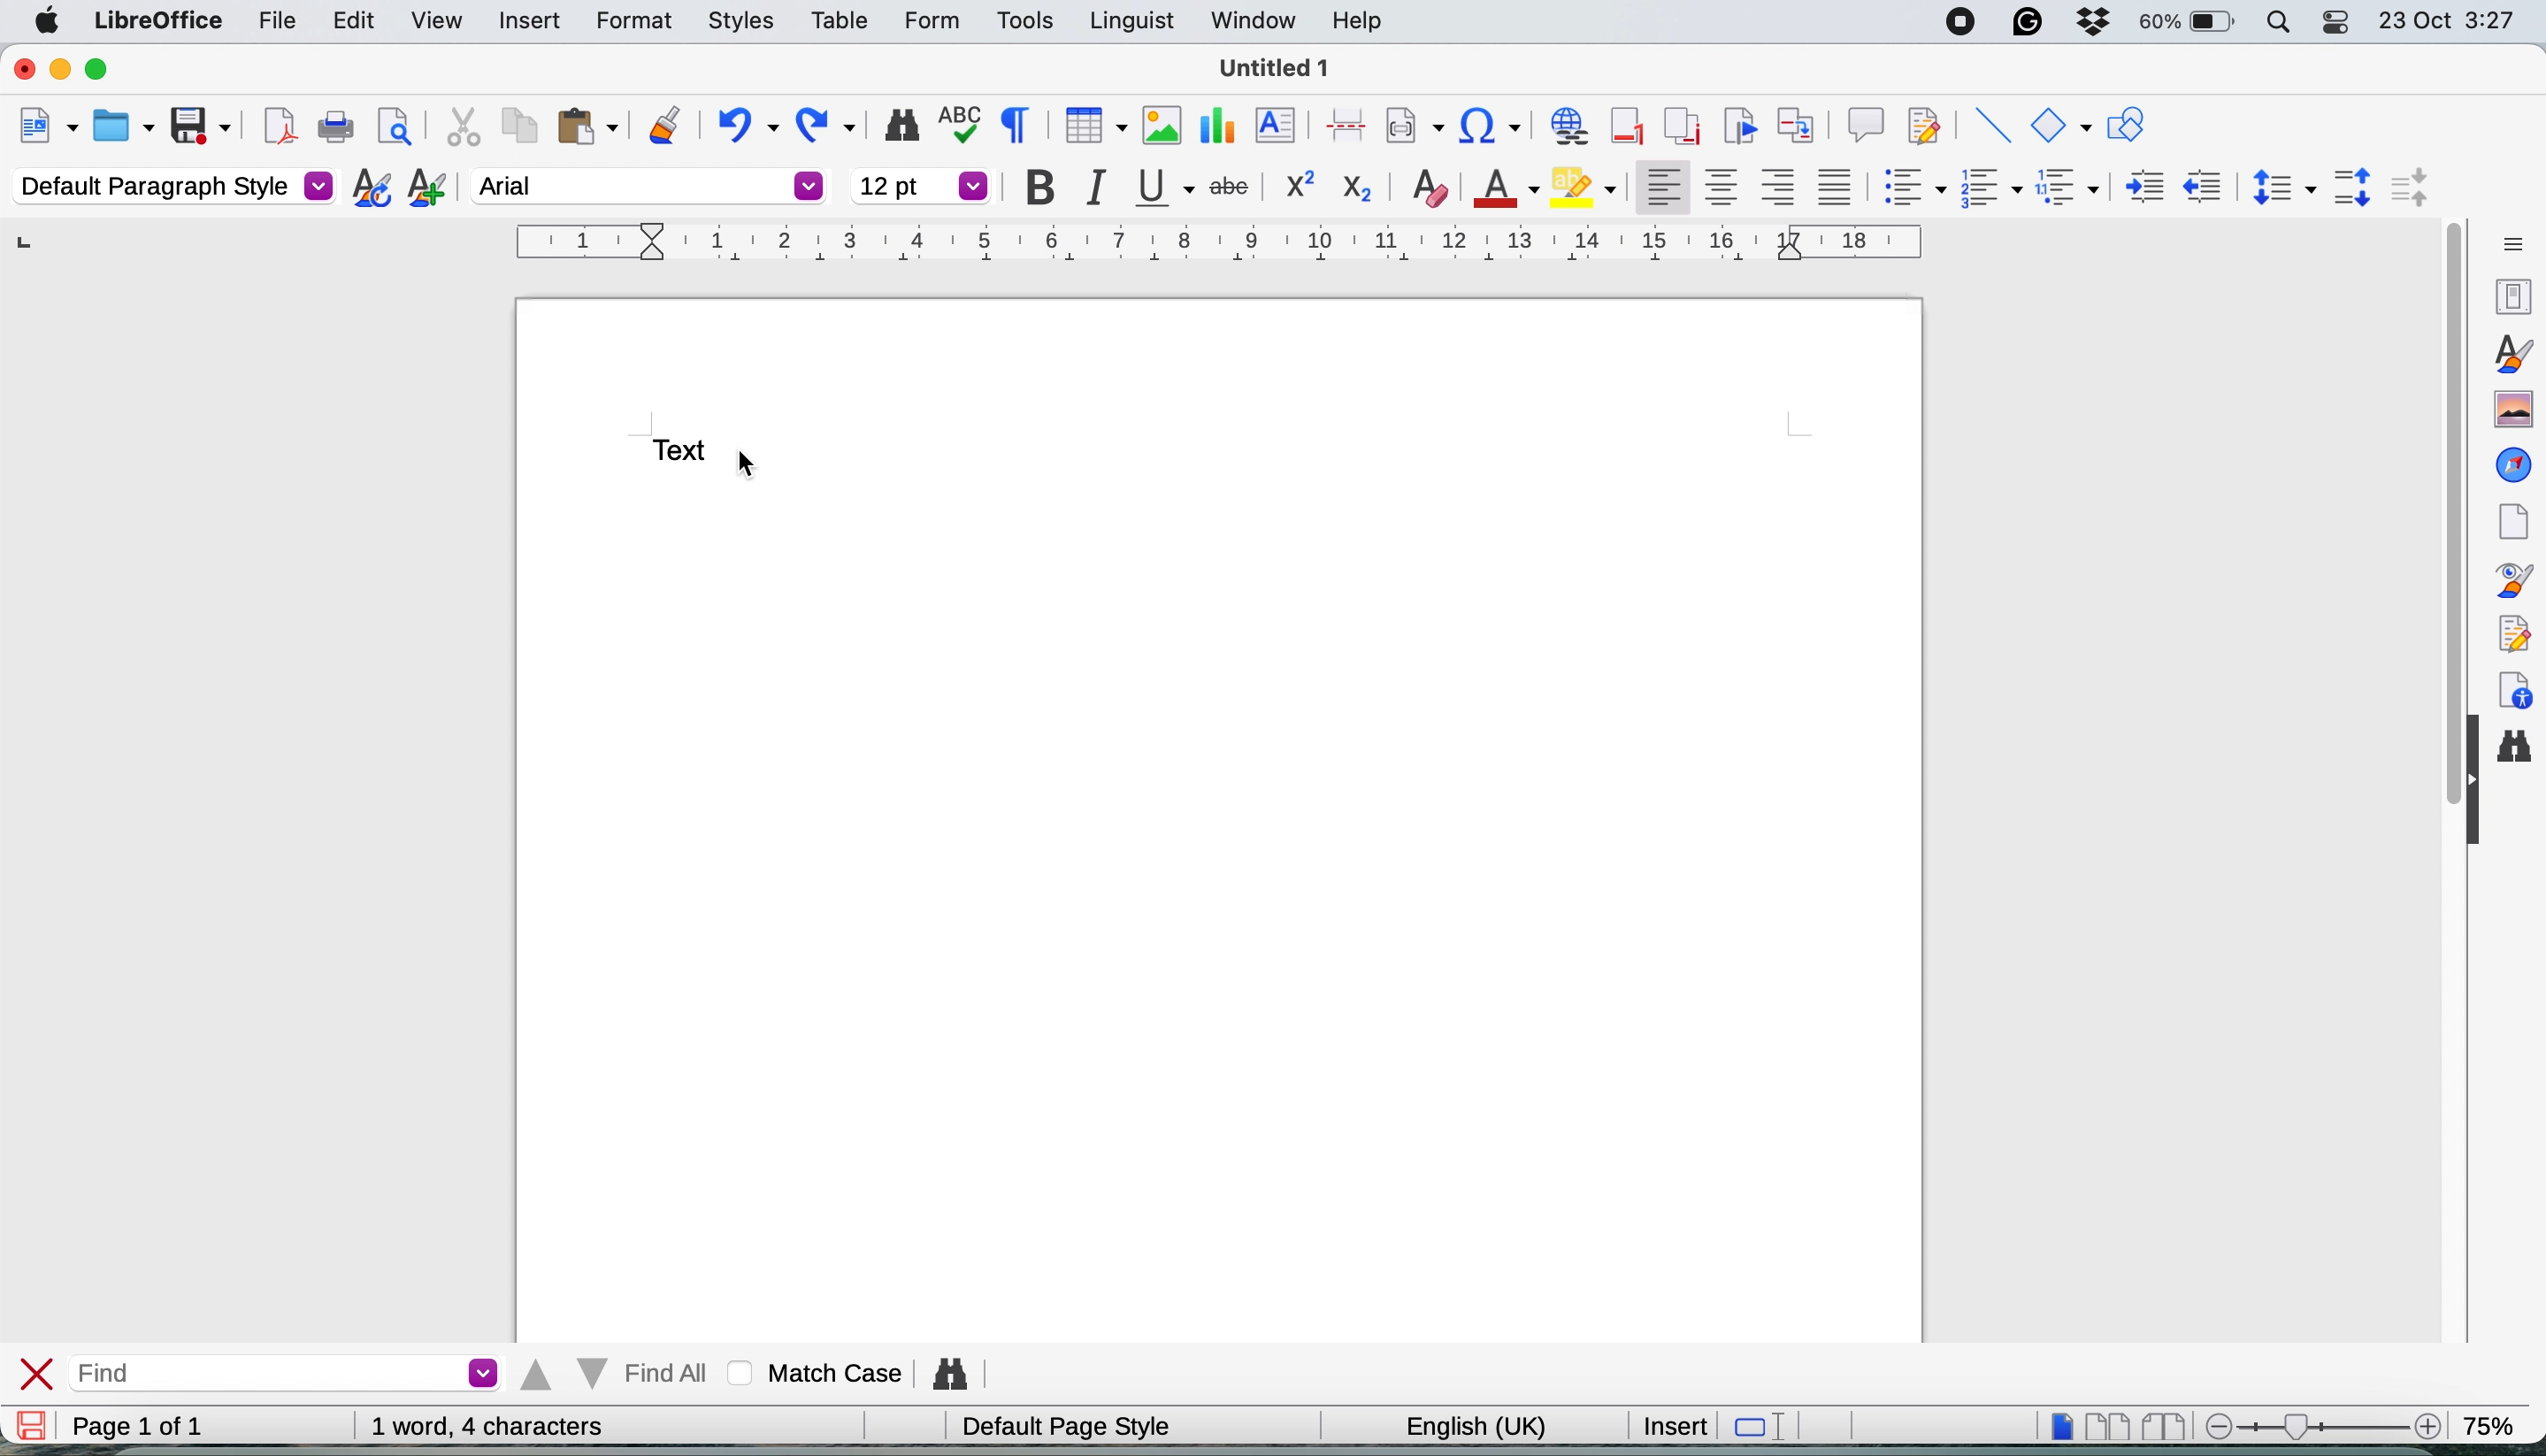 The image size is (2546, 1456). Describe the element at coordinates (1013, 126) in the screenshot. I see `toggle formatting marks` at that location.